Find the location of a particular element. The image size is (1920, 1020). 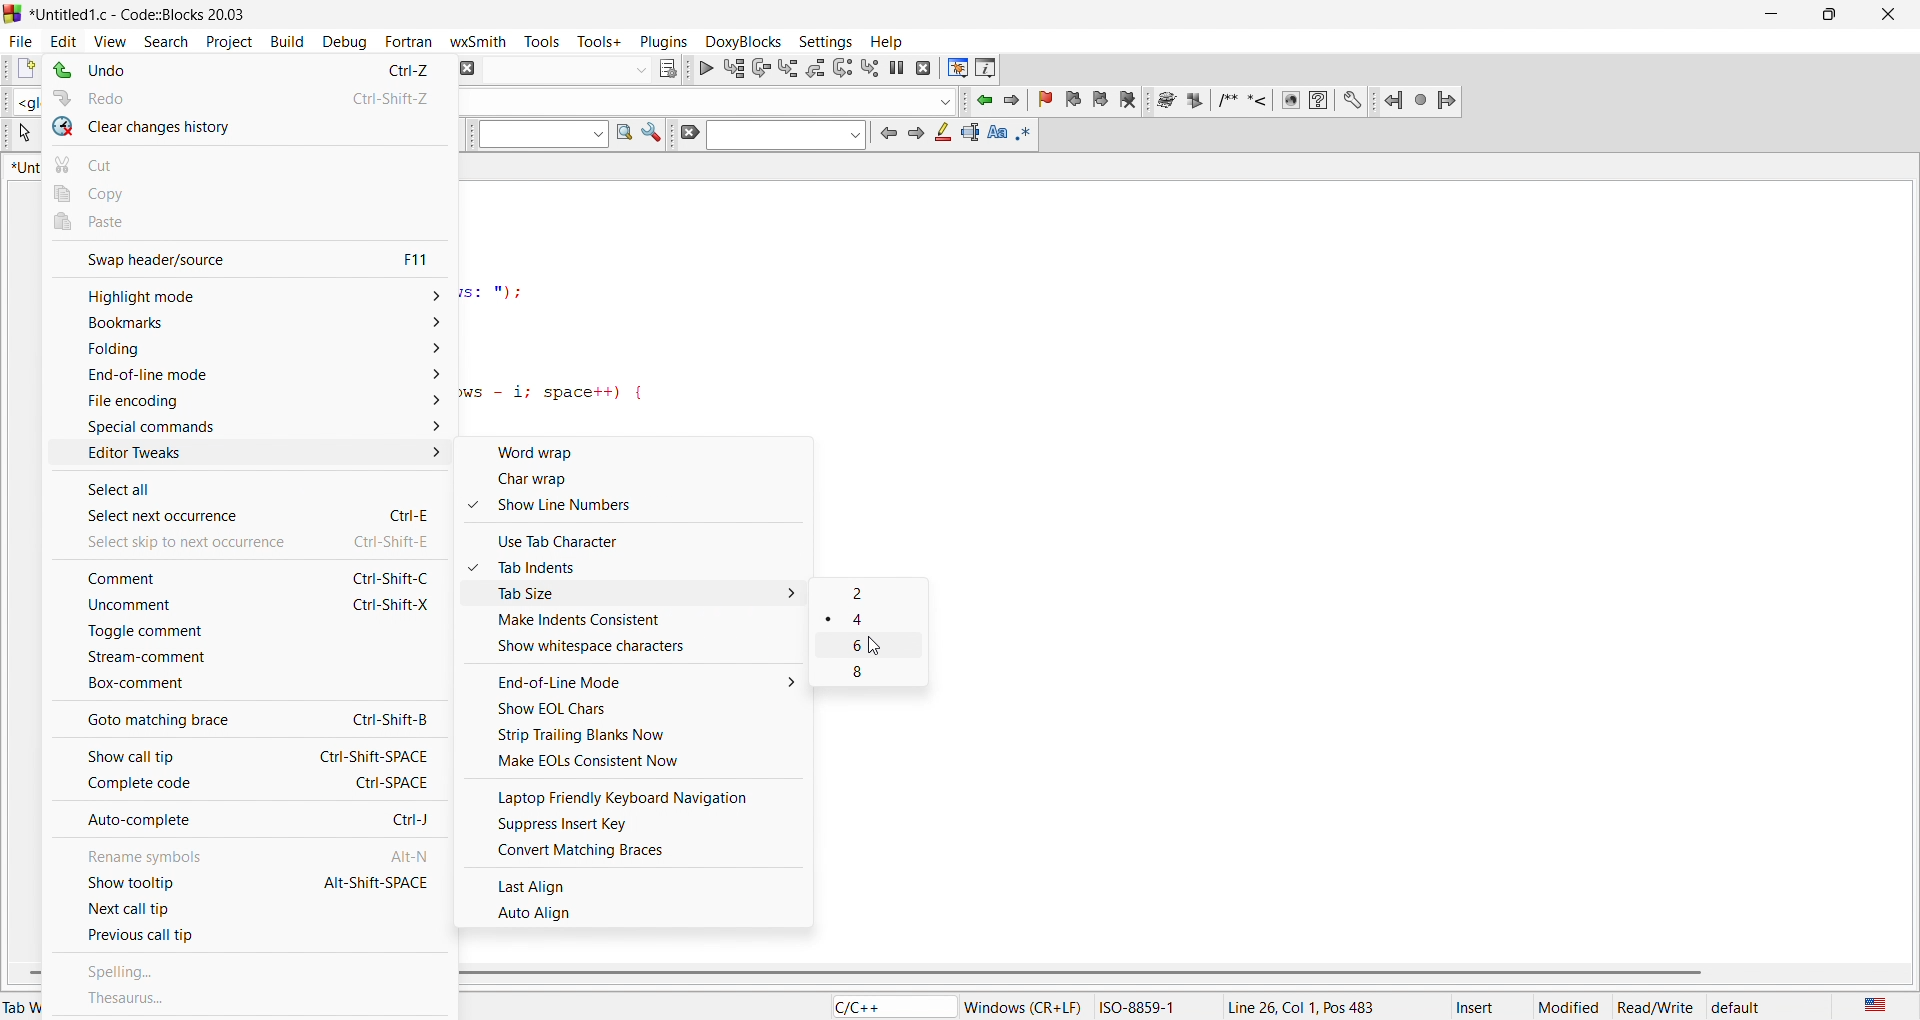

2 space is located at coordinates (878, 617).